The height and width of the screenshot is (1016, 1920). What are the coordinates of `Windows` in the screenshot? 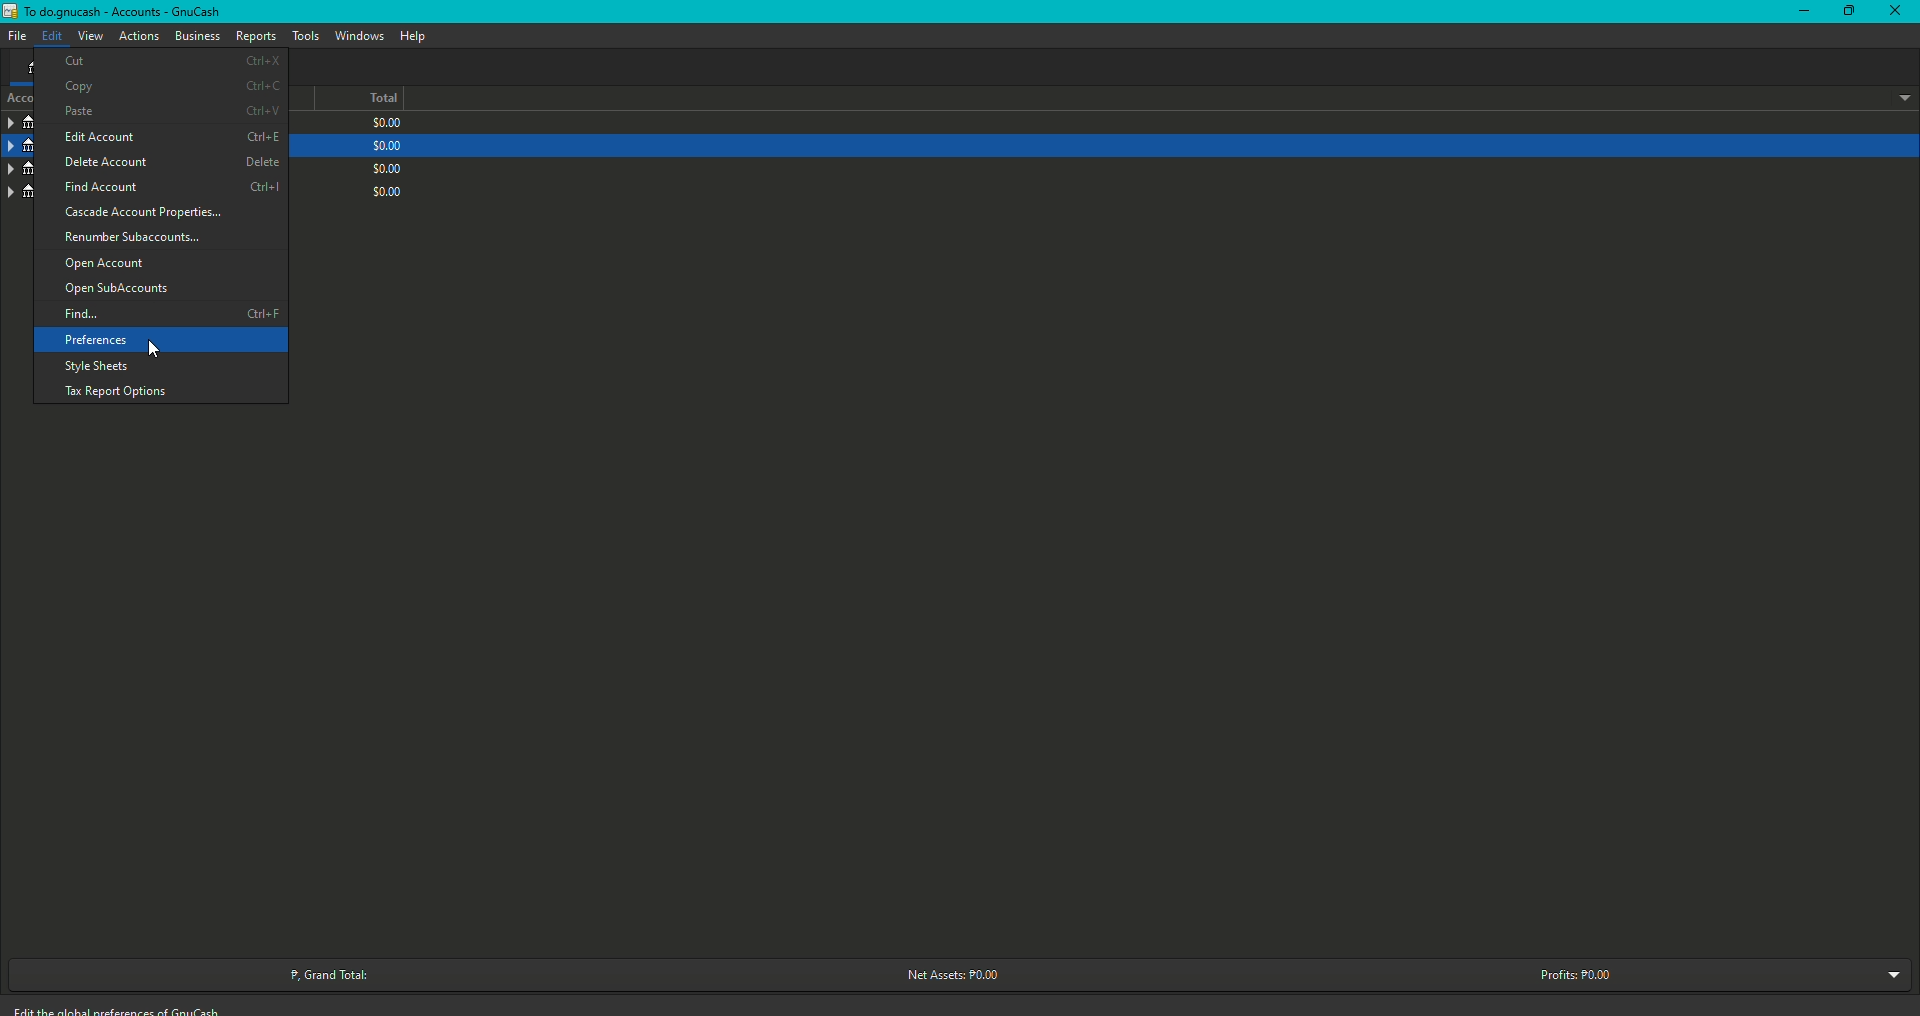 It's located at (360, 35).